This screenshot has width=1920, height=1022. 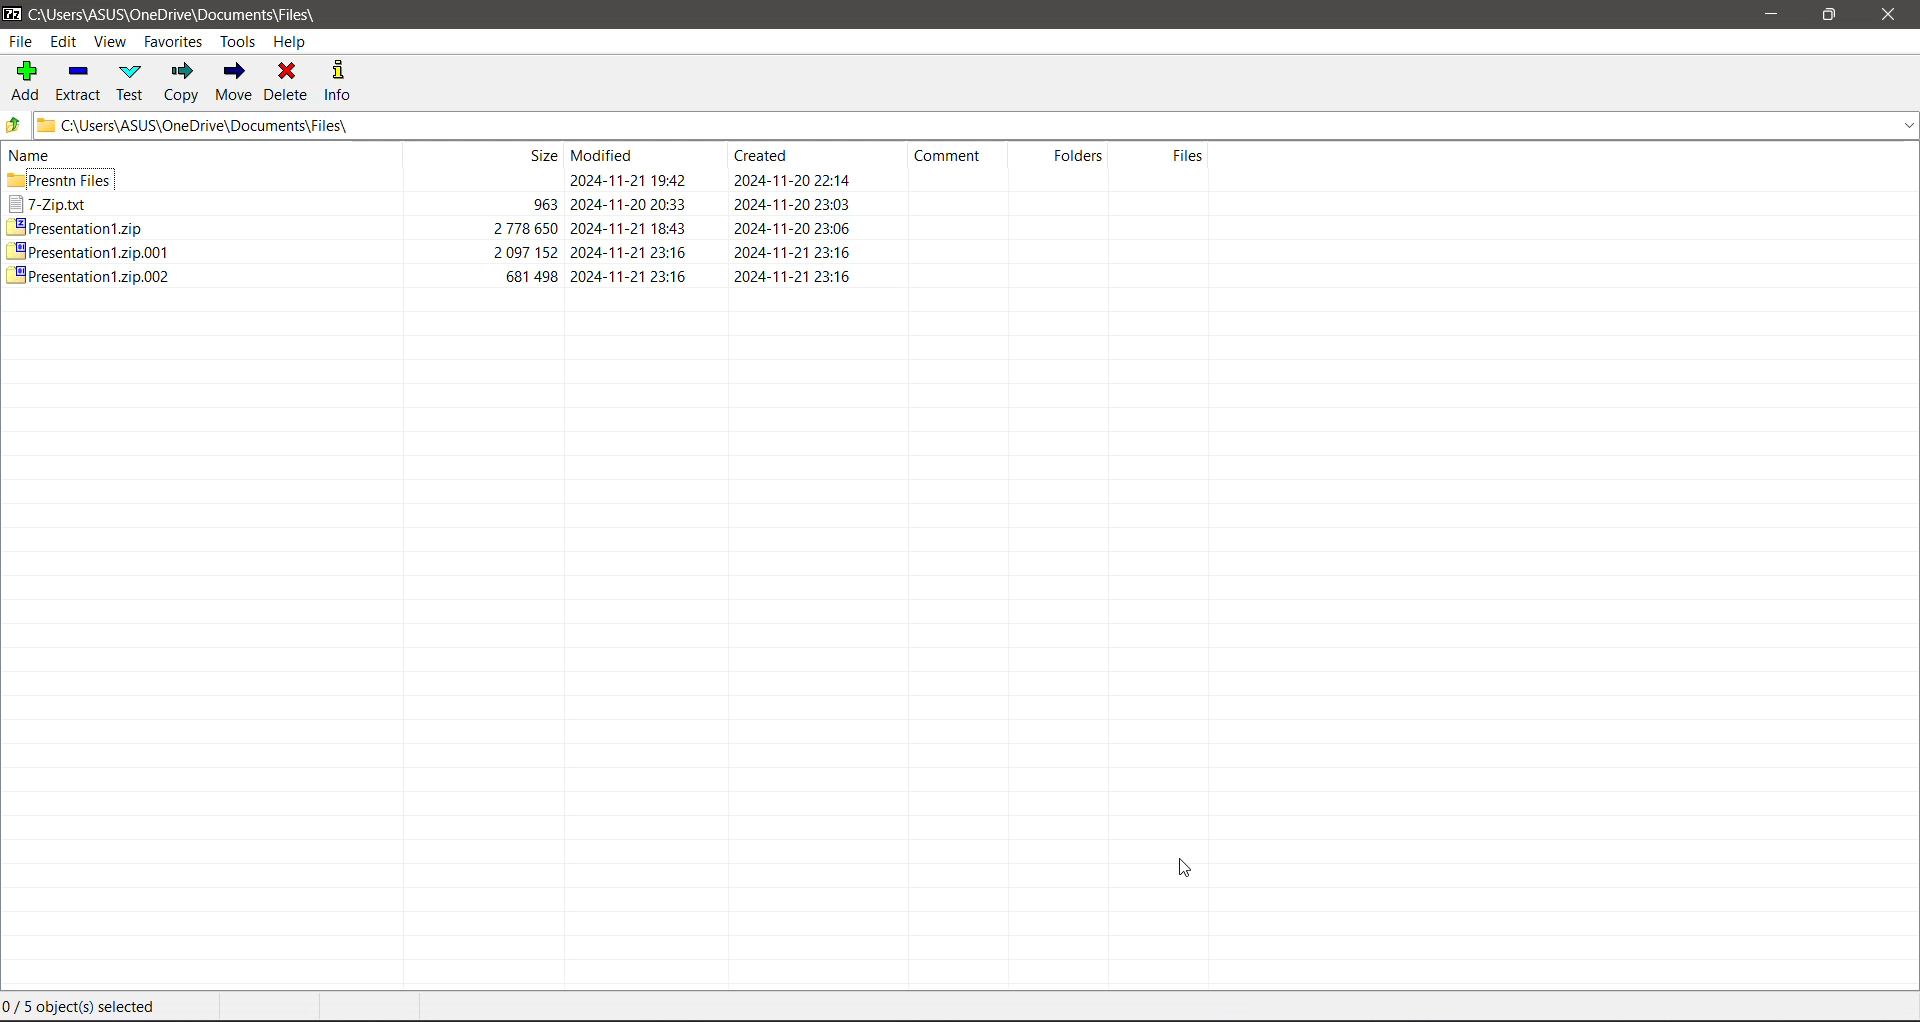 What do you see at coordinates (183, 14) in the screenshot?
I see `c\Users\ASUS\OneDrive\Documents\Files\` at bounding box center [183, 14].